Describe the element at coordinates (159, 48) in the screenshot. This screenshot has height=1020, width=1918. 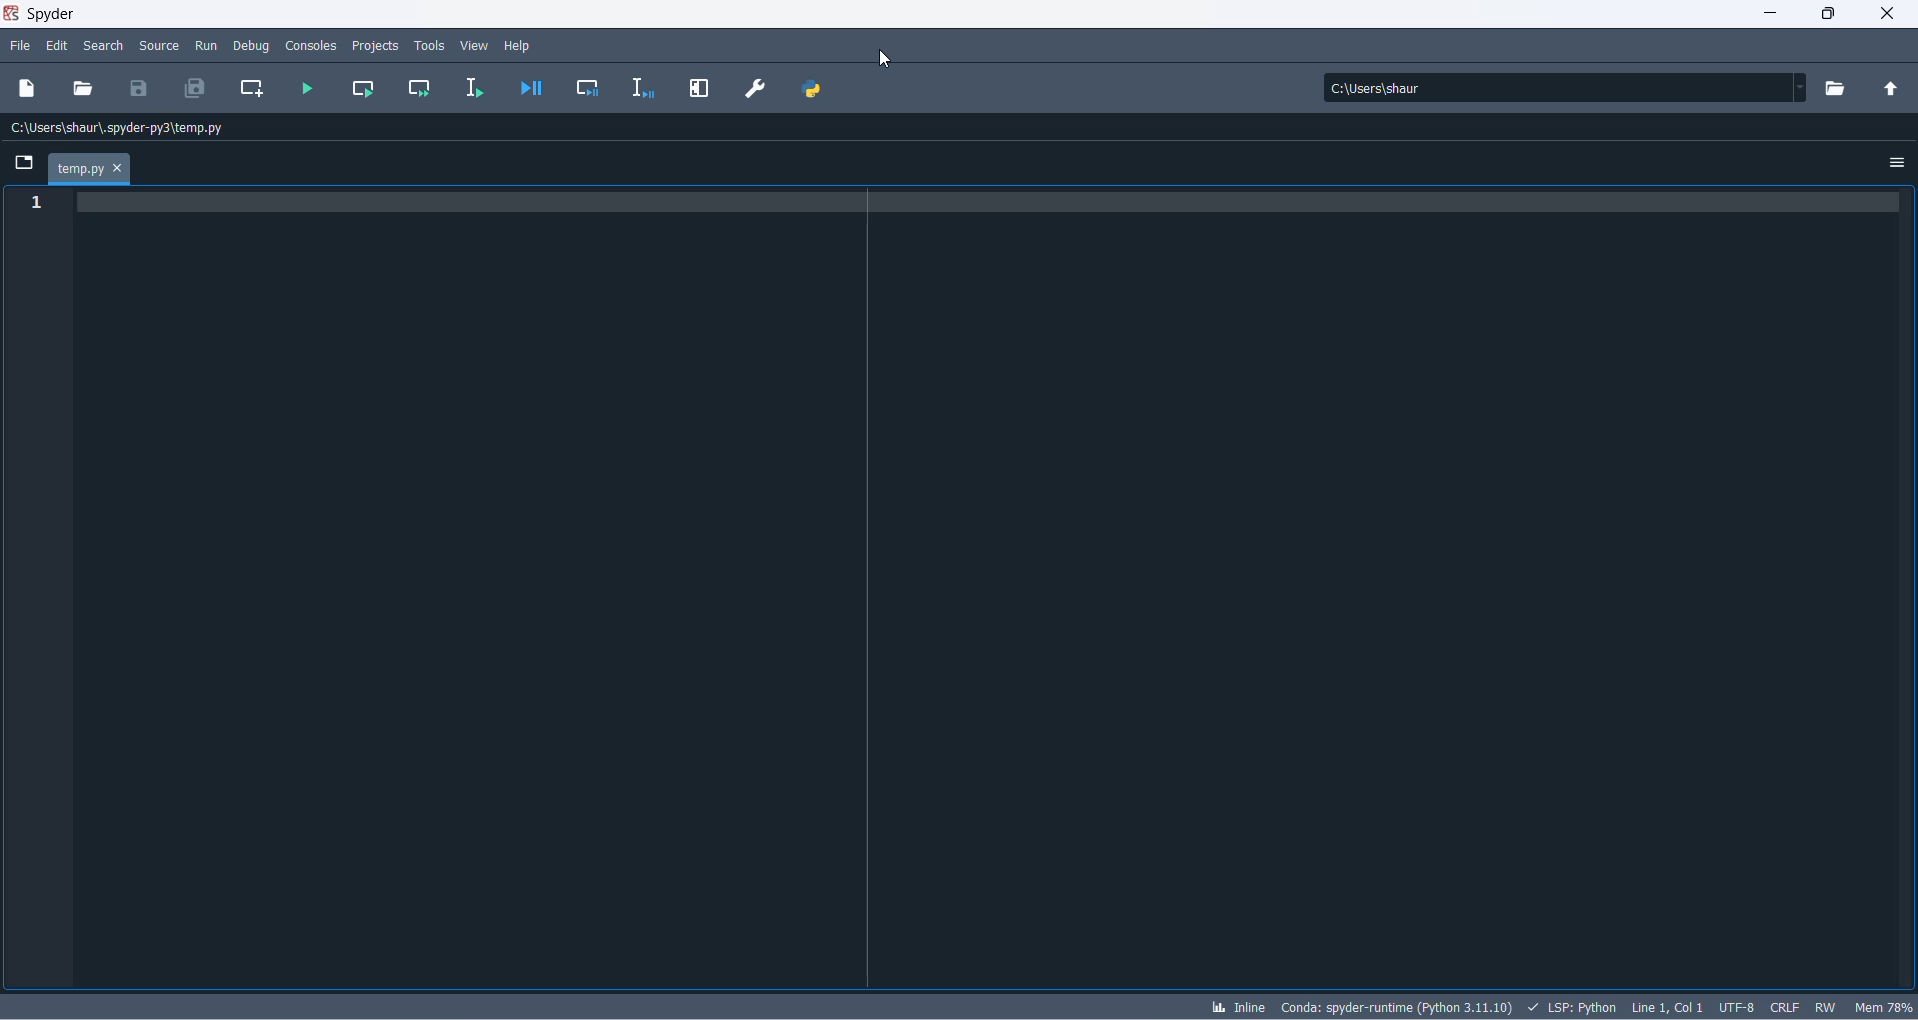
I see `source` at that location.